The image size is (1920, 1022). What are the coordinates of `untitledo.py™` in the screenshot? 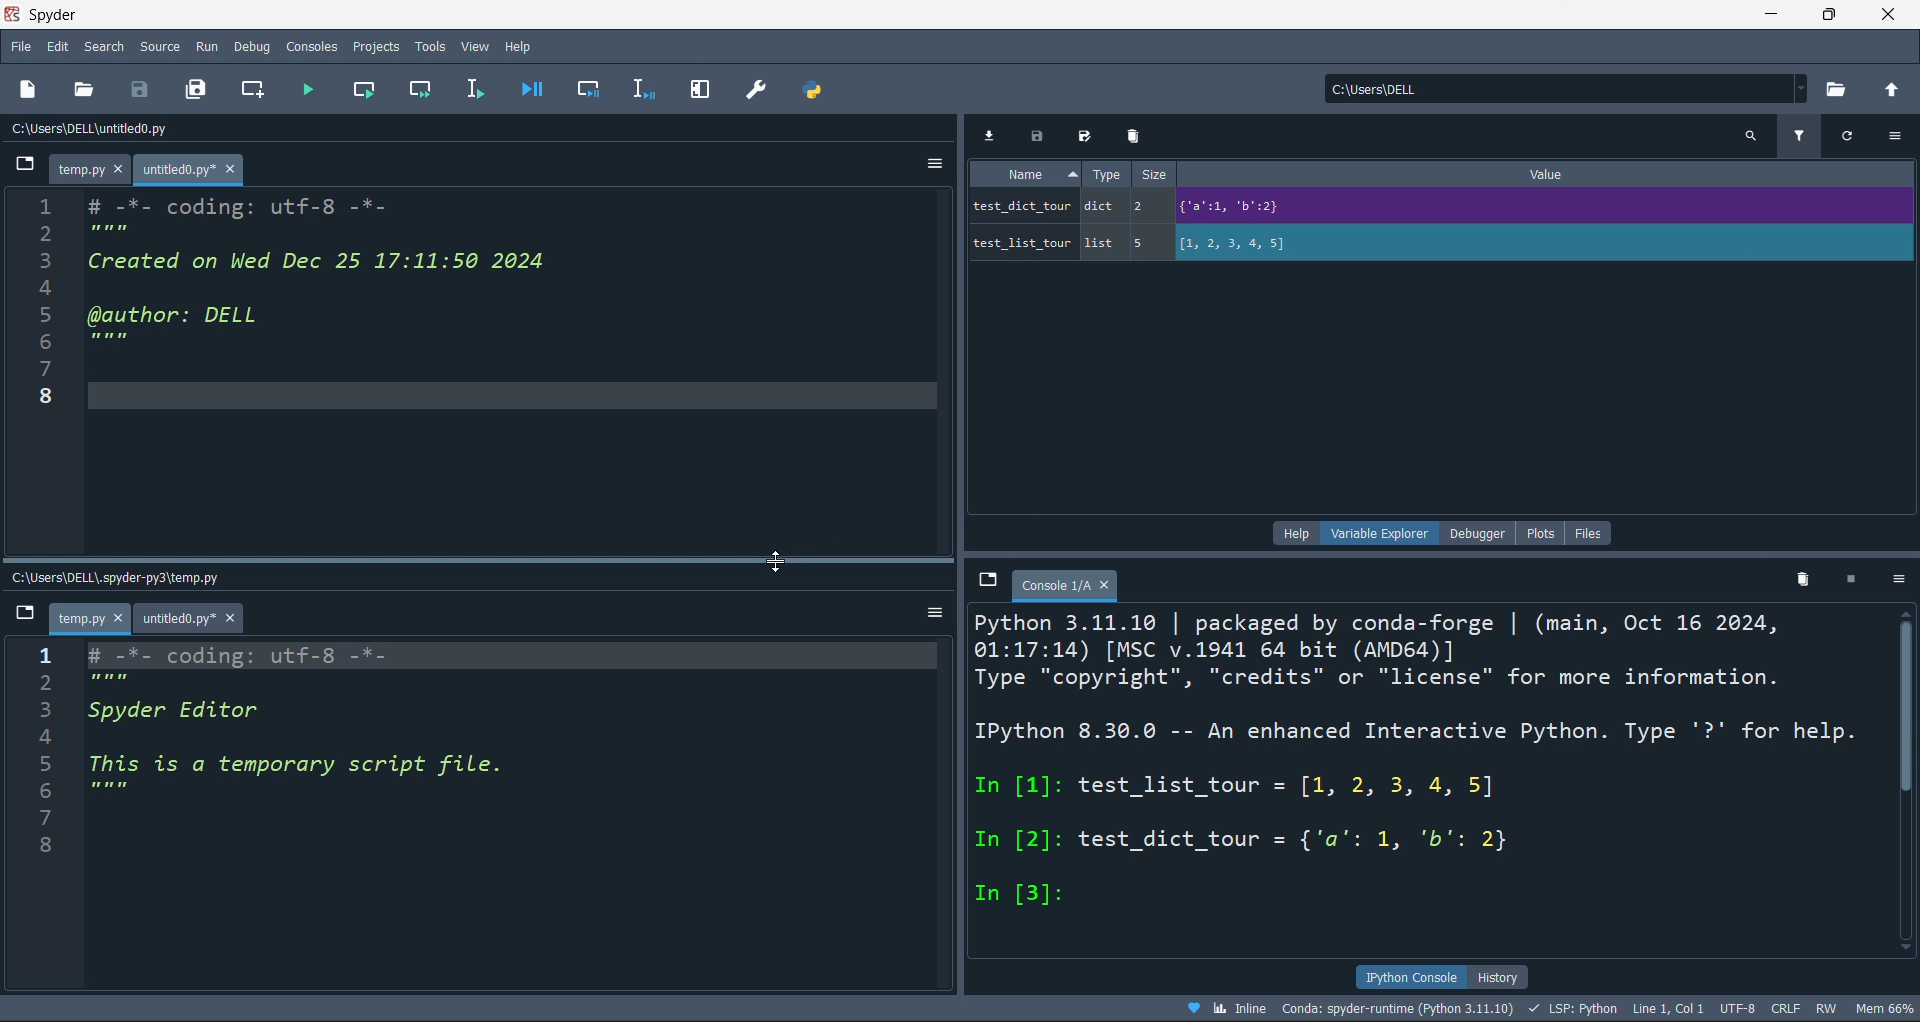 It's located at (201, 169).